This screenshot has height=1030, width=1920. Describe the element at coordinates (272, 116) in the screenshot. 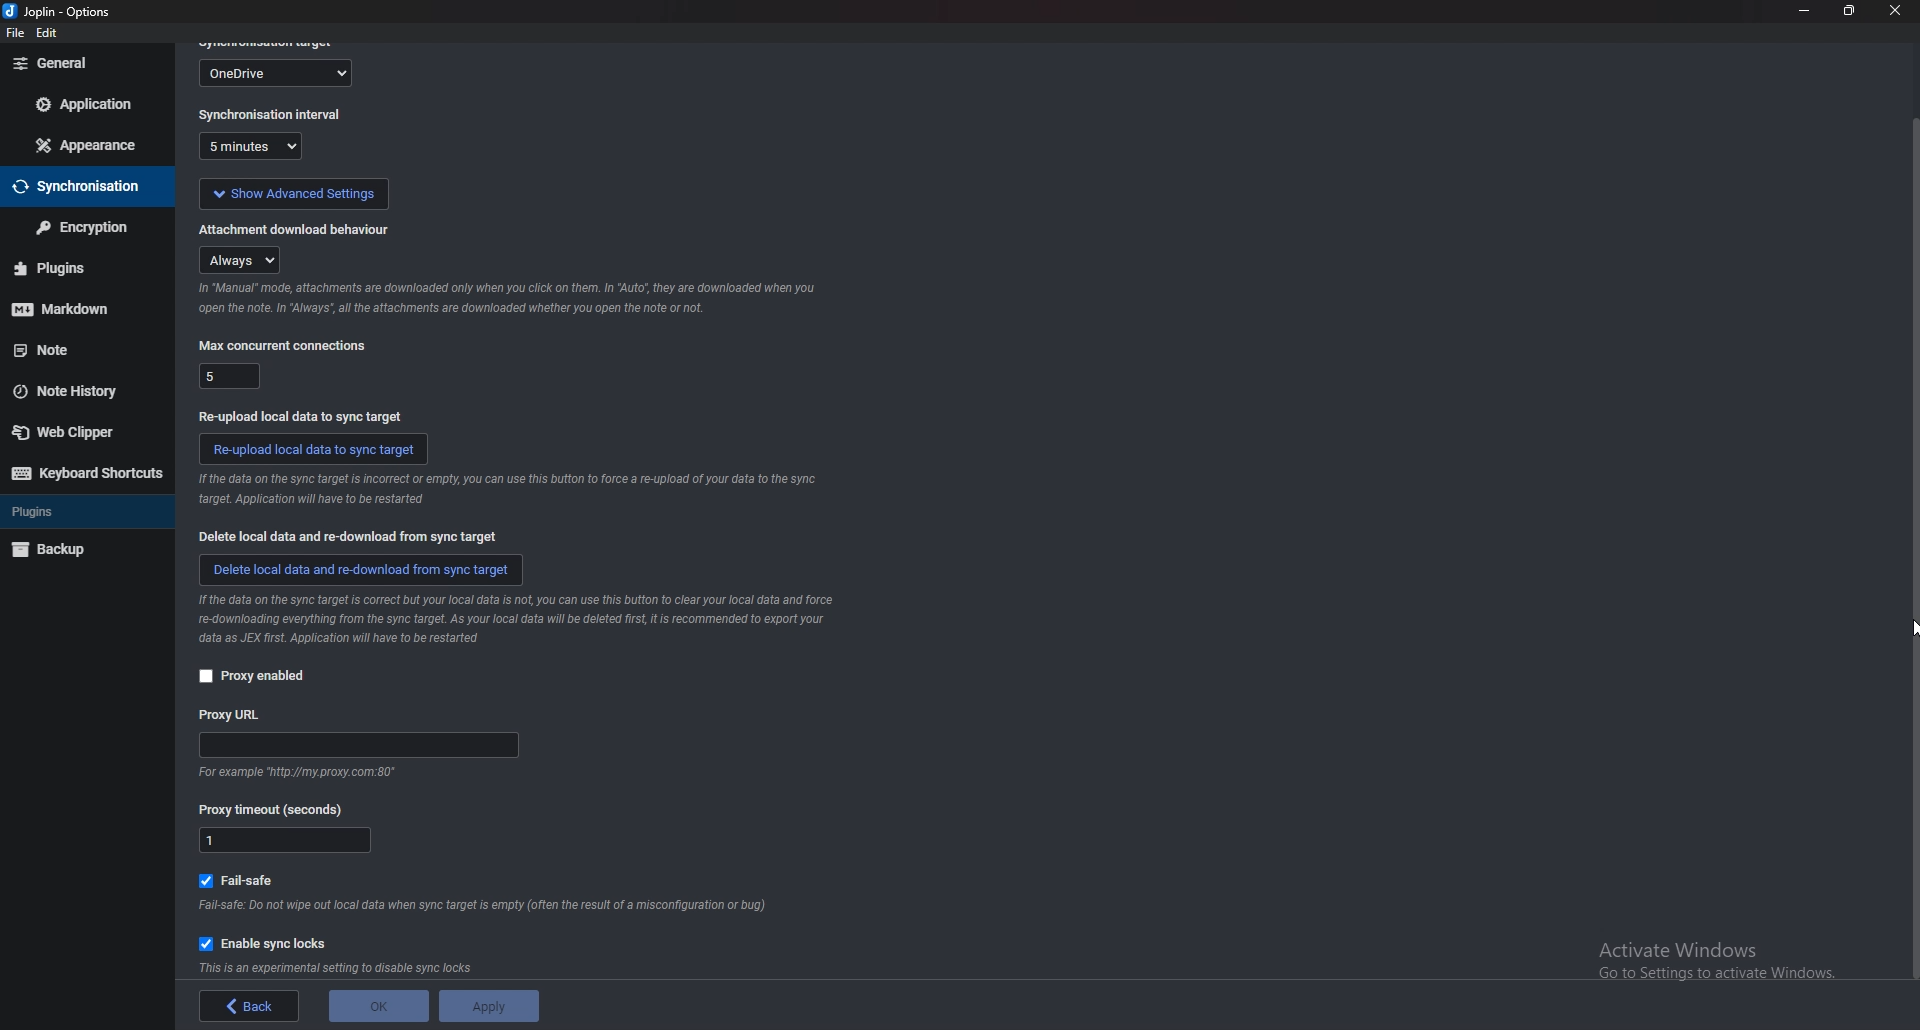

I see `sync interval` at that location.